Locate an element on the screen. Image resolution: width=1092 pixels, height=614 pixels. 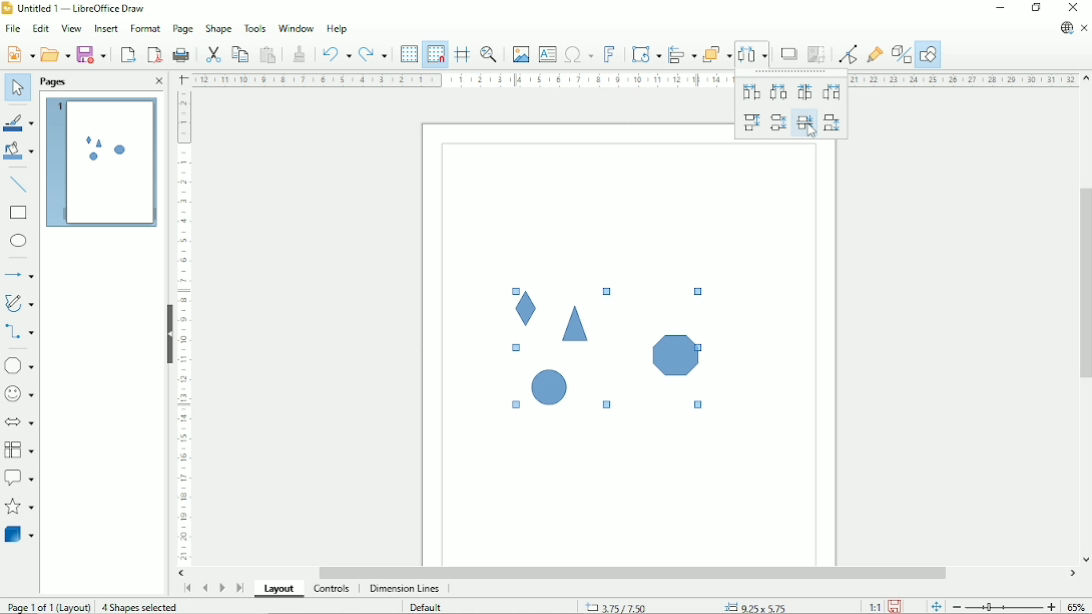
Distribute is located at coordinates (752, 53).